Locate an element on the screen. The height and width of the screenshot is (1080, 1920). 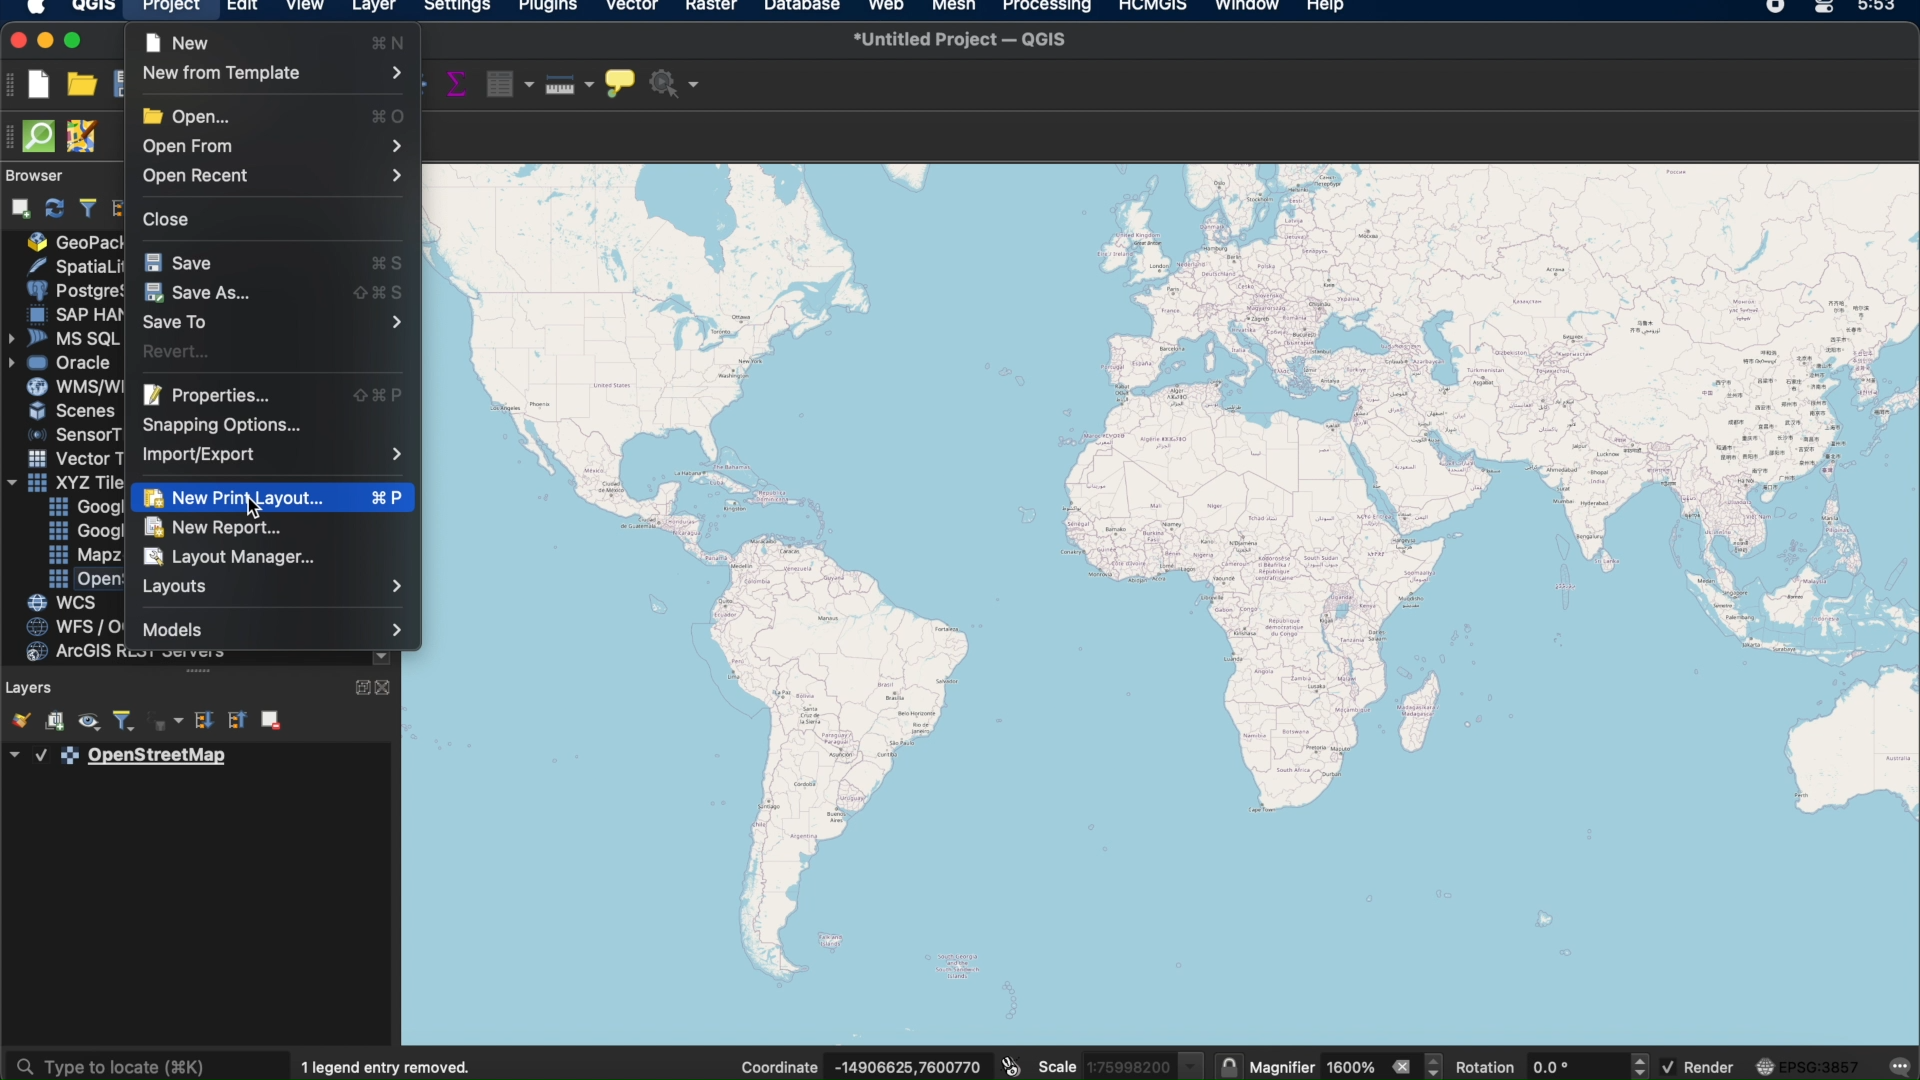
vector is located at coordinates (633, 8).